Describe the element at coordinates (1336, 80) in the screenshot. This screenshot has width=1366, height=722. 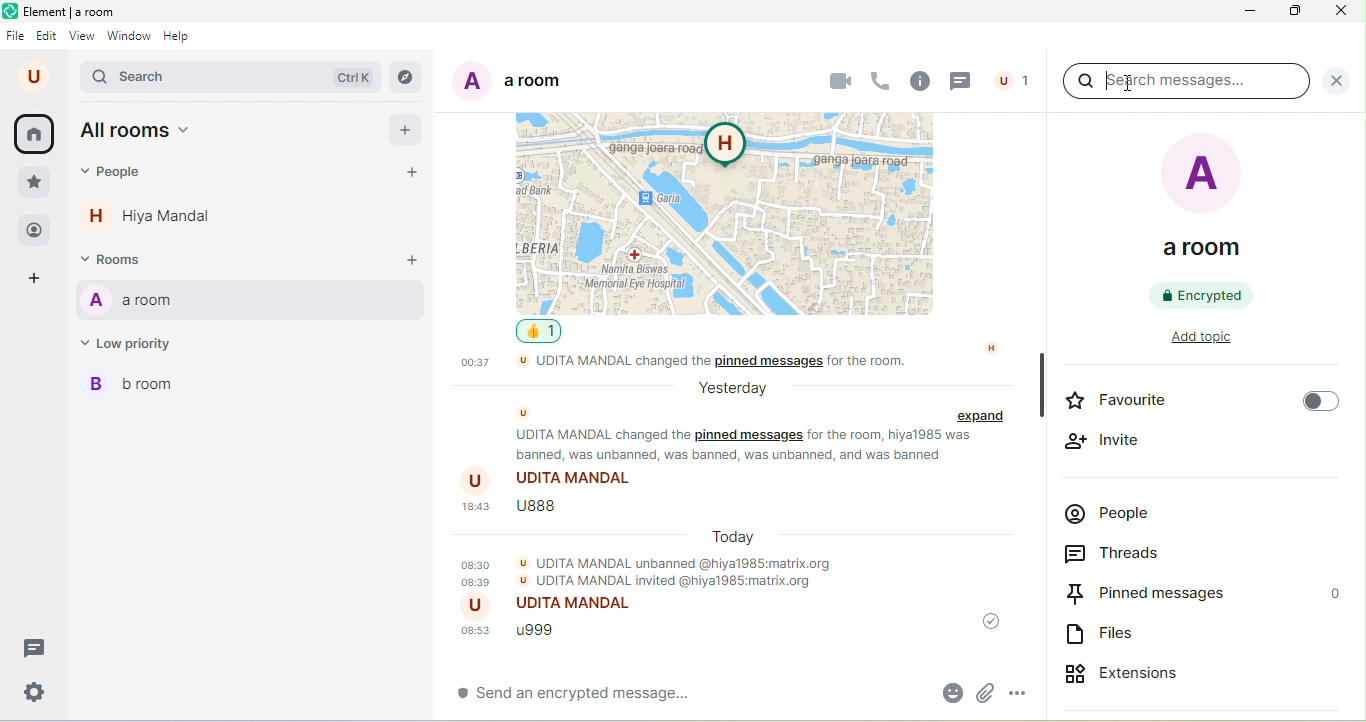
I see `close` at that location.